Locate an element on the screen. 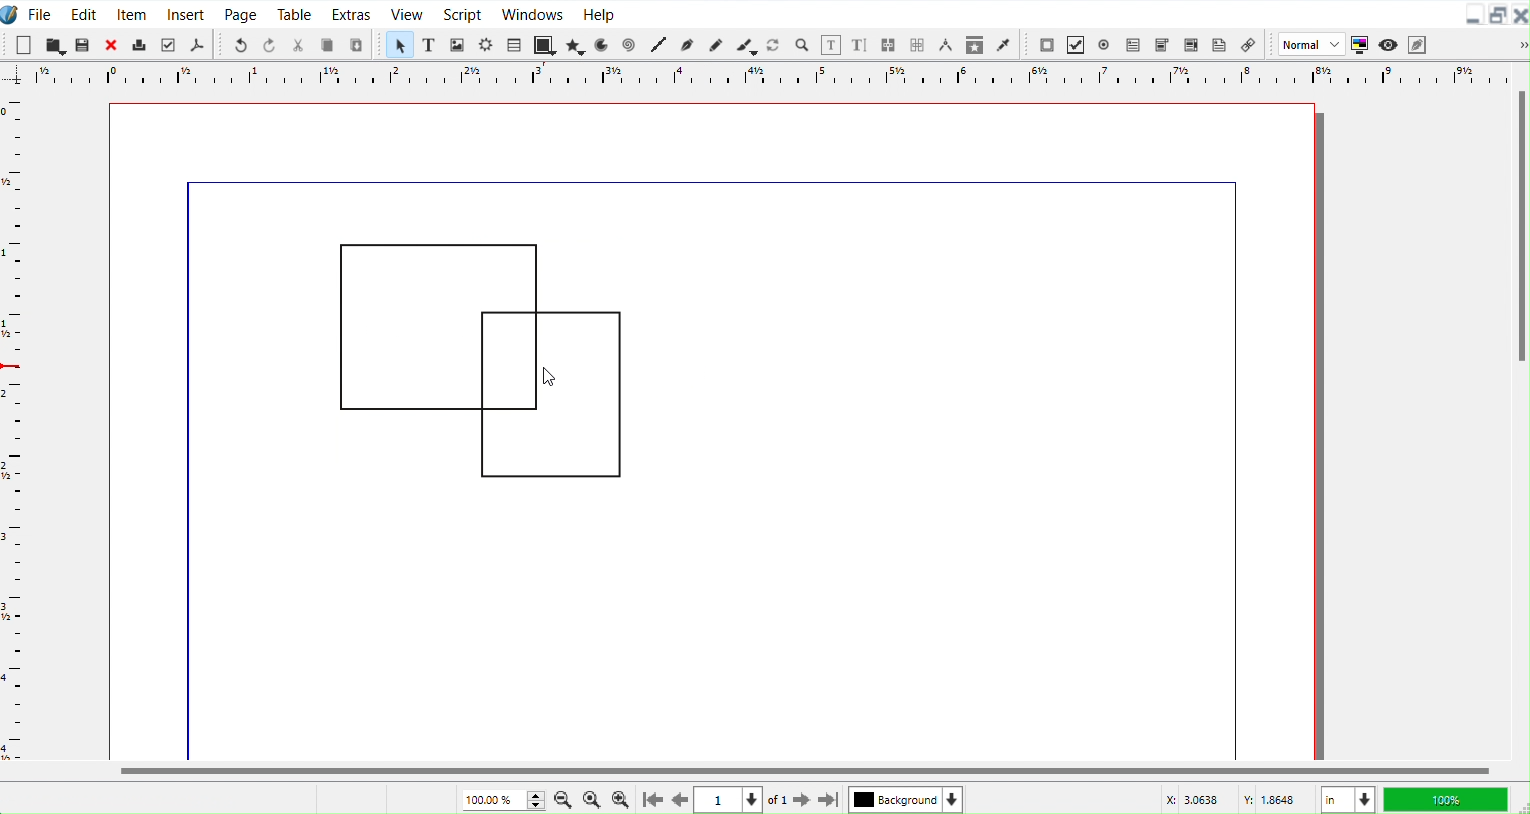 The width and height of the screenshot is (1530, 814). Go to First Page is located at coordinates (651, 800).